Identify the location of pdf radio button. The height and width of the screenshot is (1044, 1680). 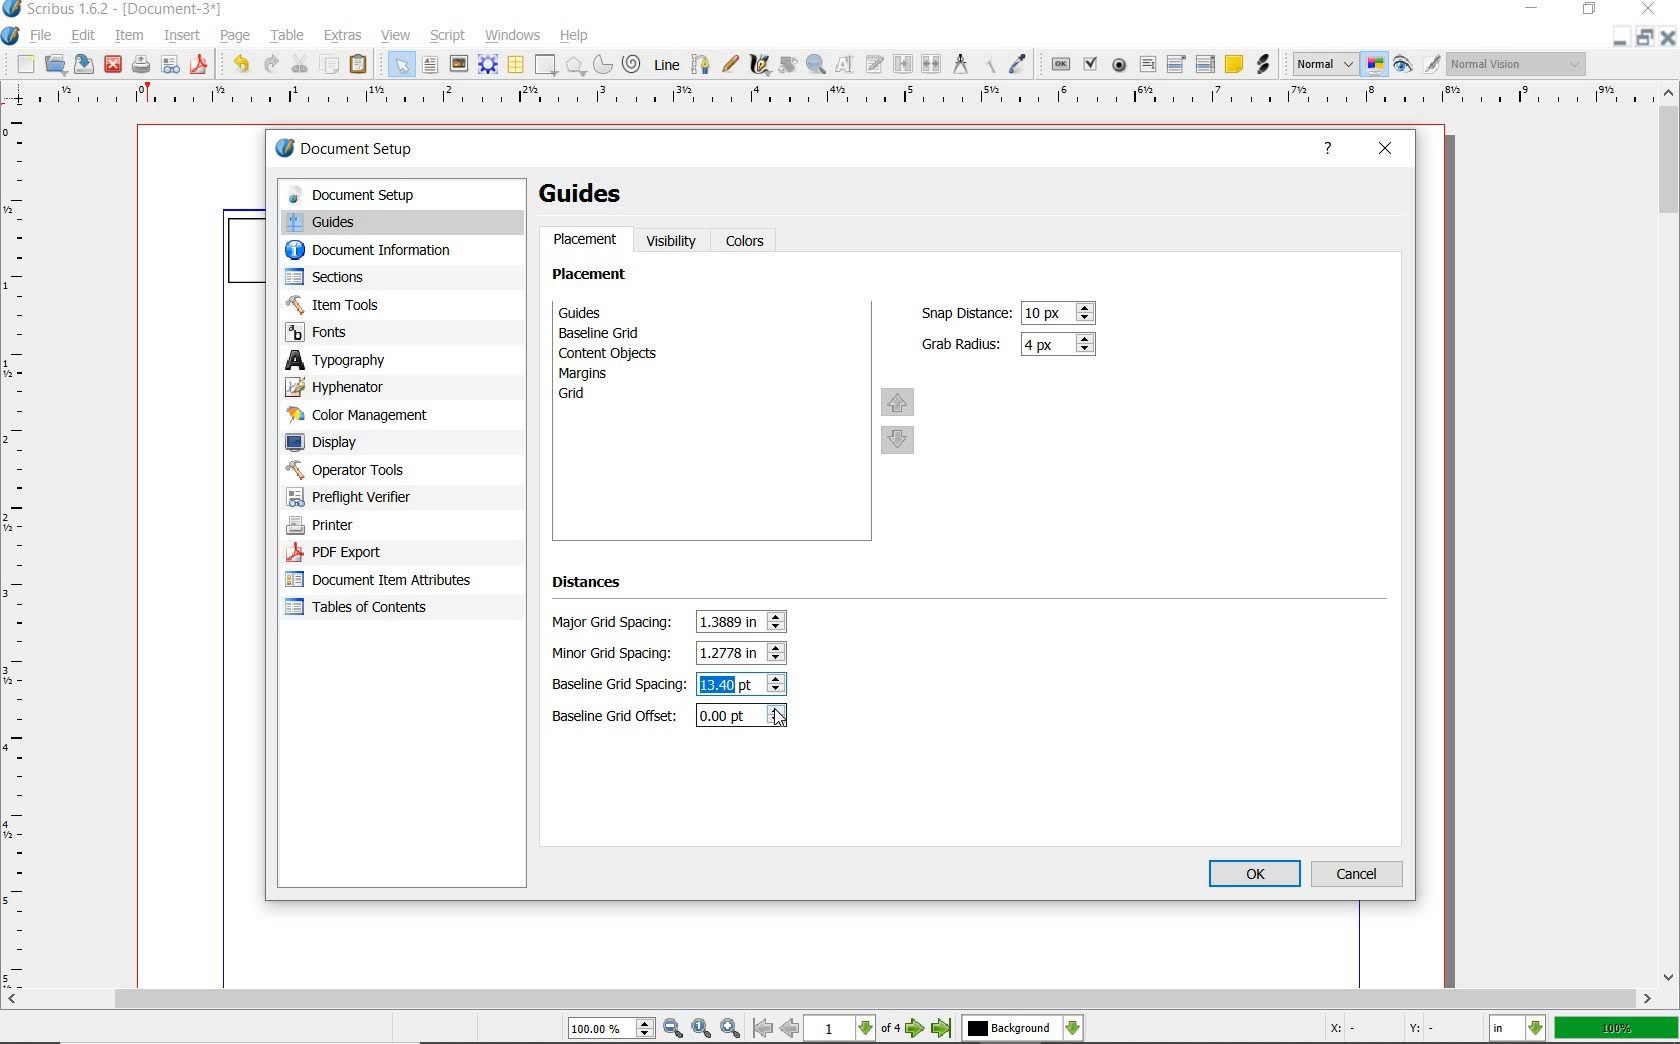
(1121, 65).